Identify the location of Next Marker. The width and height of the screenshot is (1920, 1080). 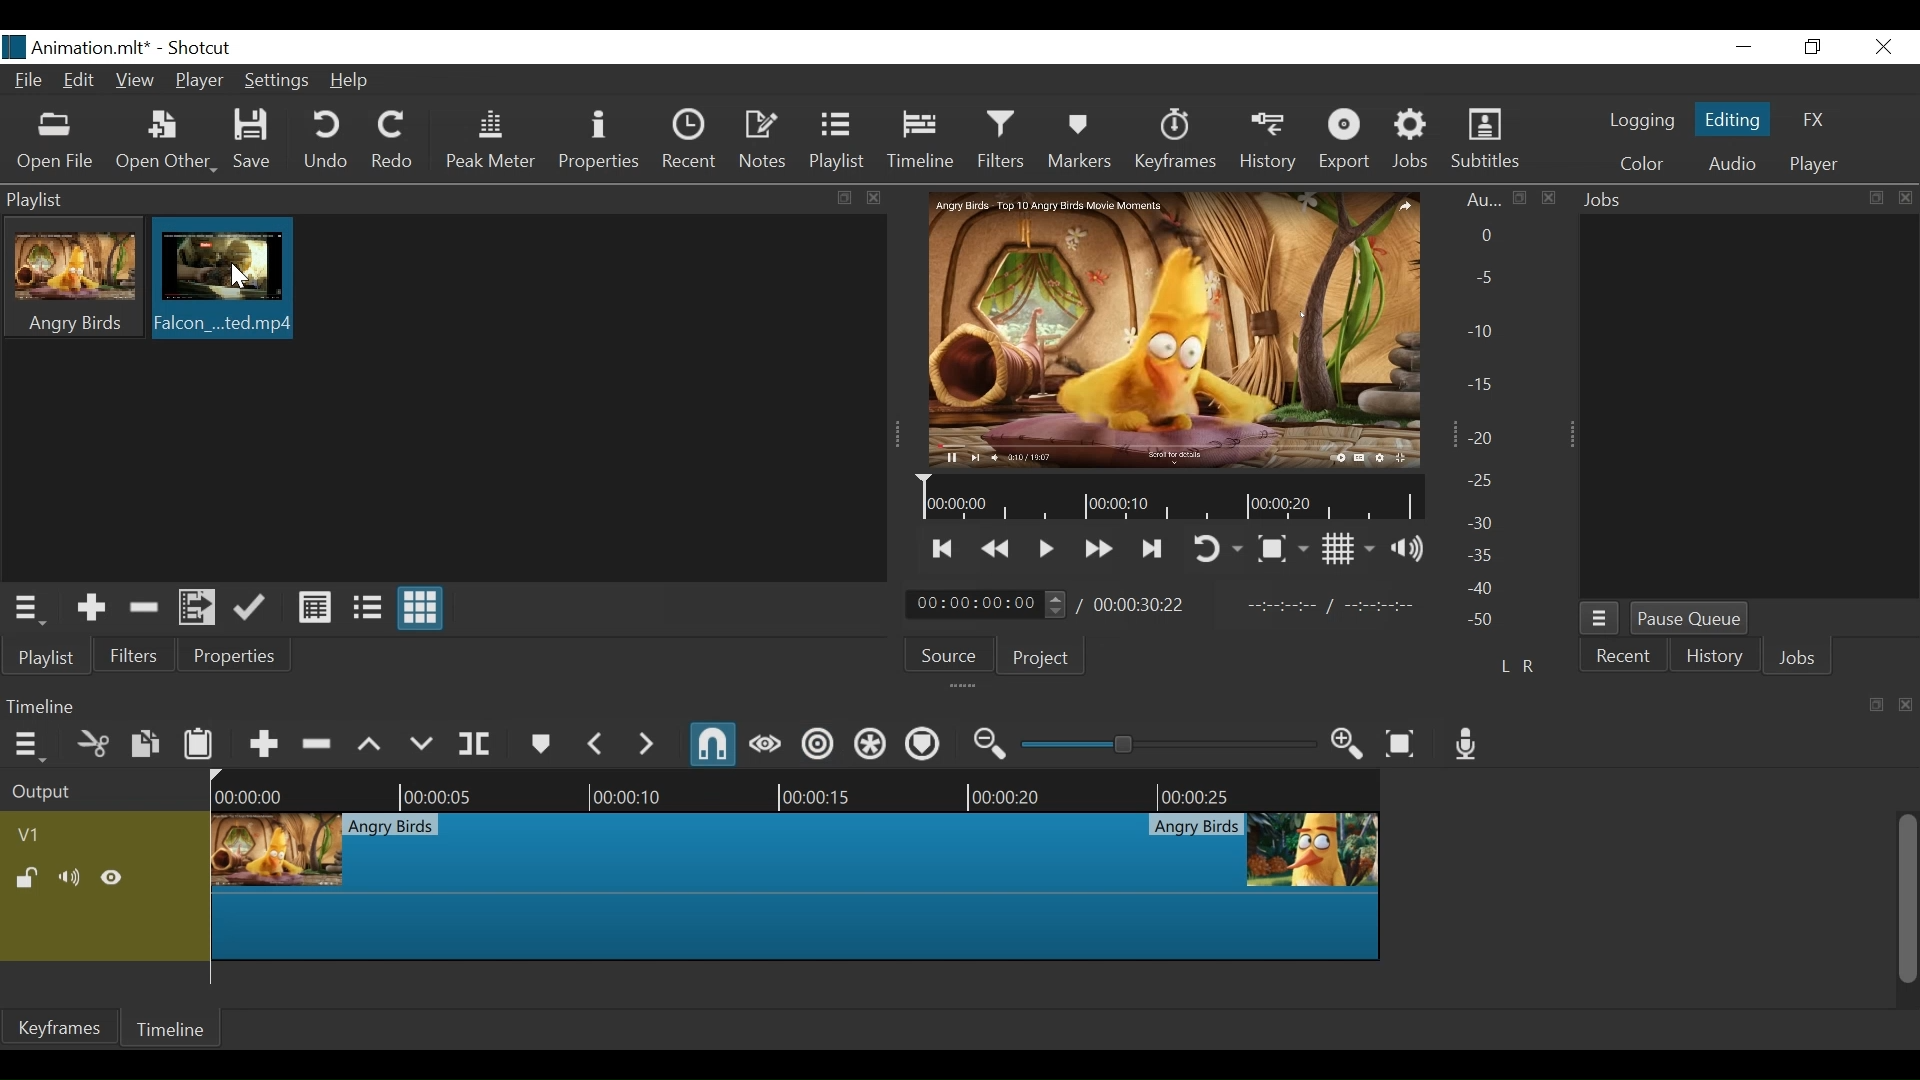
(645, 743).